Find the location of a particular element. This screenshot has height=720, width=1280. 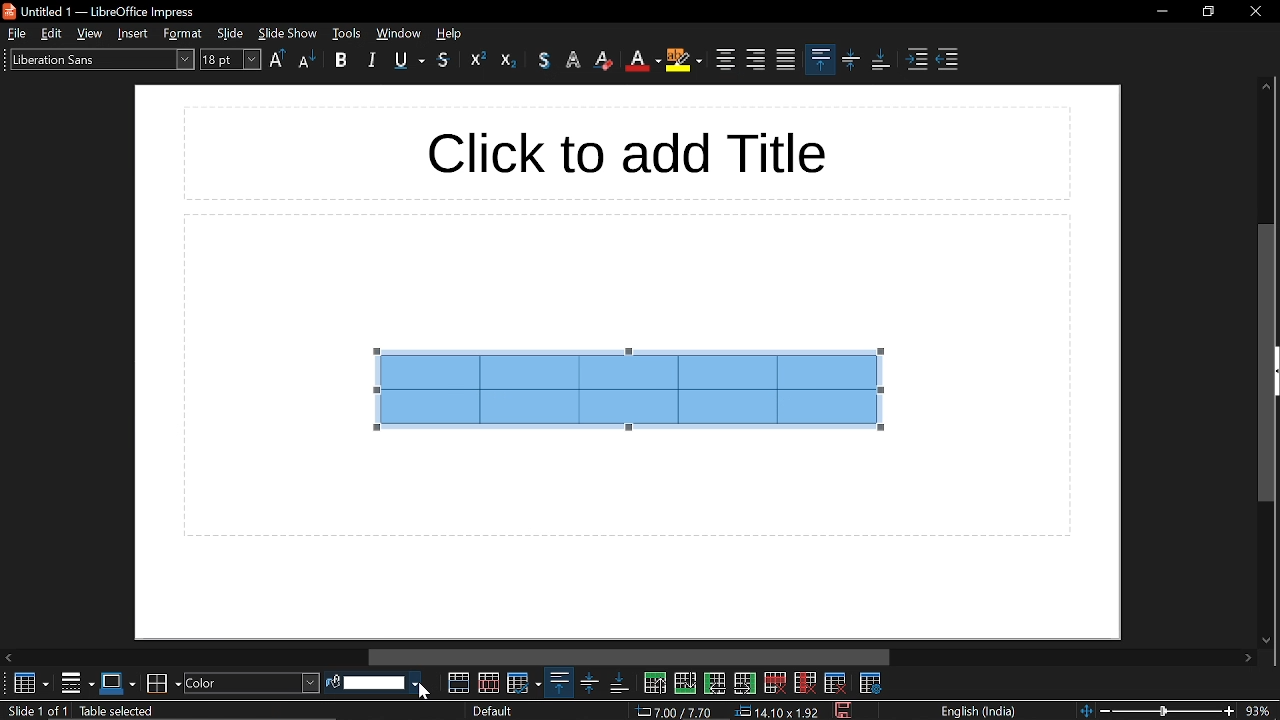

insert is located at coordinates (132, 34).